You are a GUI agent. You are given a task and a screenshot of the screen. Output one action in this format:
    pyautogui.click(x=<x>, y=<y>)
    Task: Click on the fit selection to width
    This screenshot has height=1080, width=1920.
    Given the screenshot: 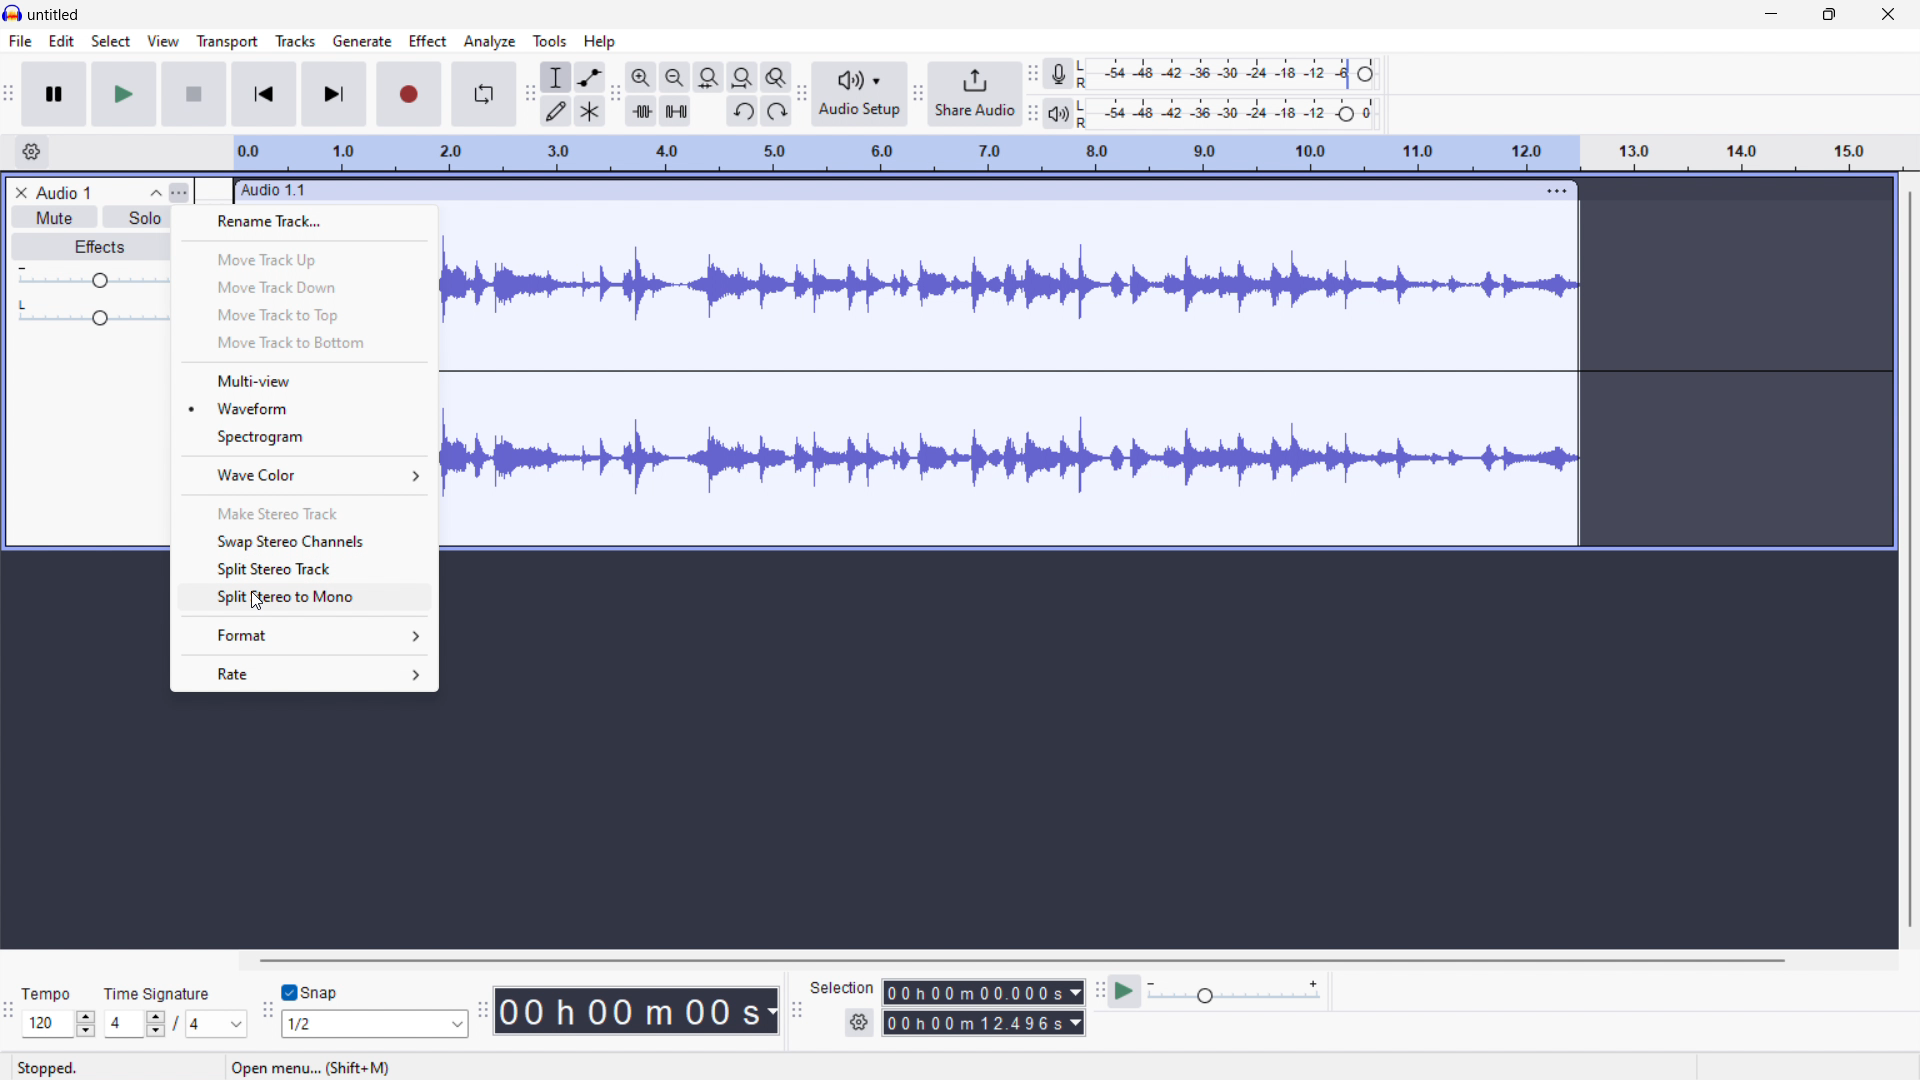 What is the action you would take?
    pyautogui.click(x=709, y=77)
    